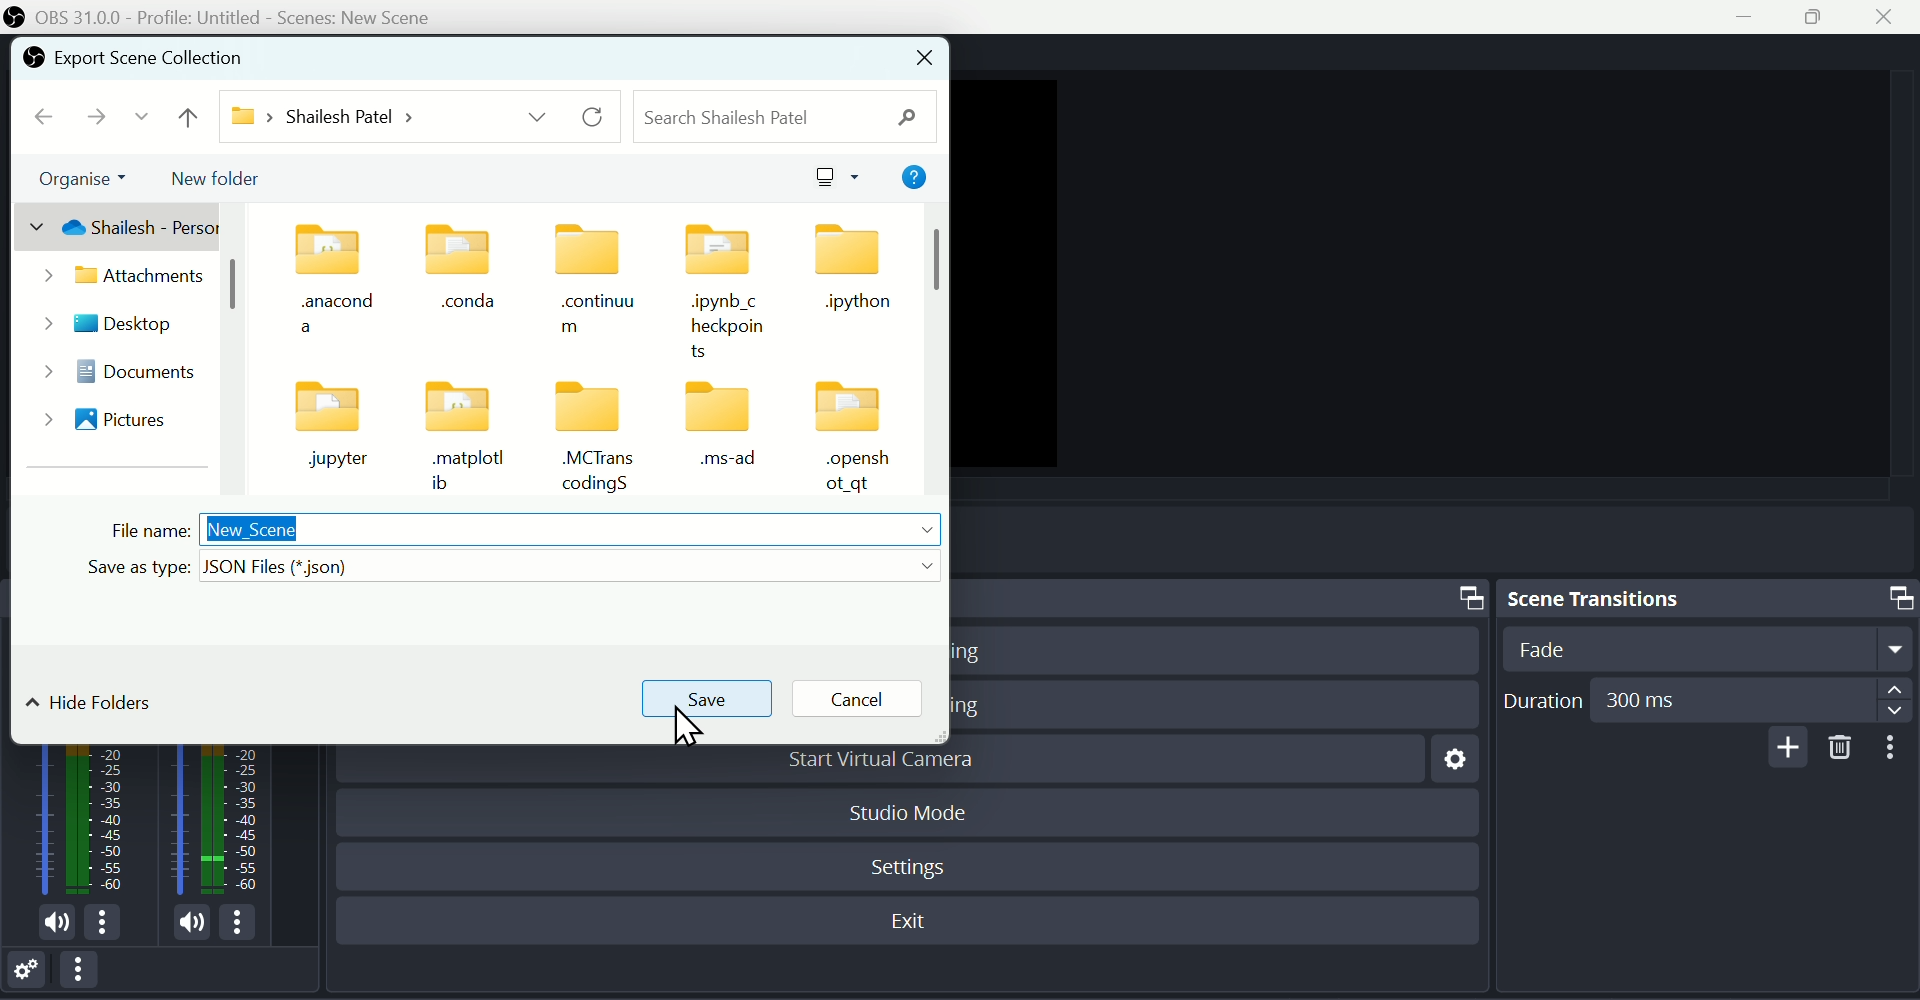 The width and height of the screenshot is (1920, 1000). Describe the element at coordinates (859, 696) in the screenshot. I see `cancel` at that location.